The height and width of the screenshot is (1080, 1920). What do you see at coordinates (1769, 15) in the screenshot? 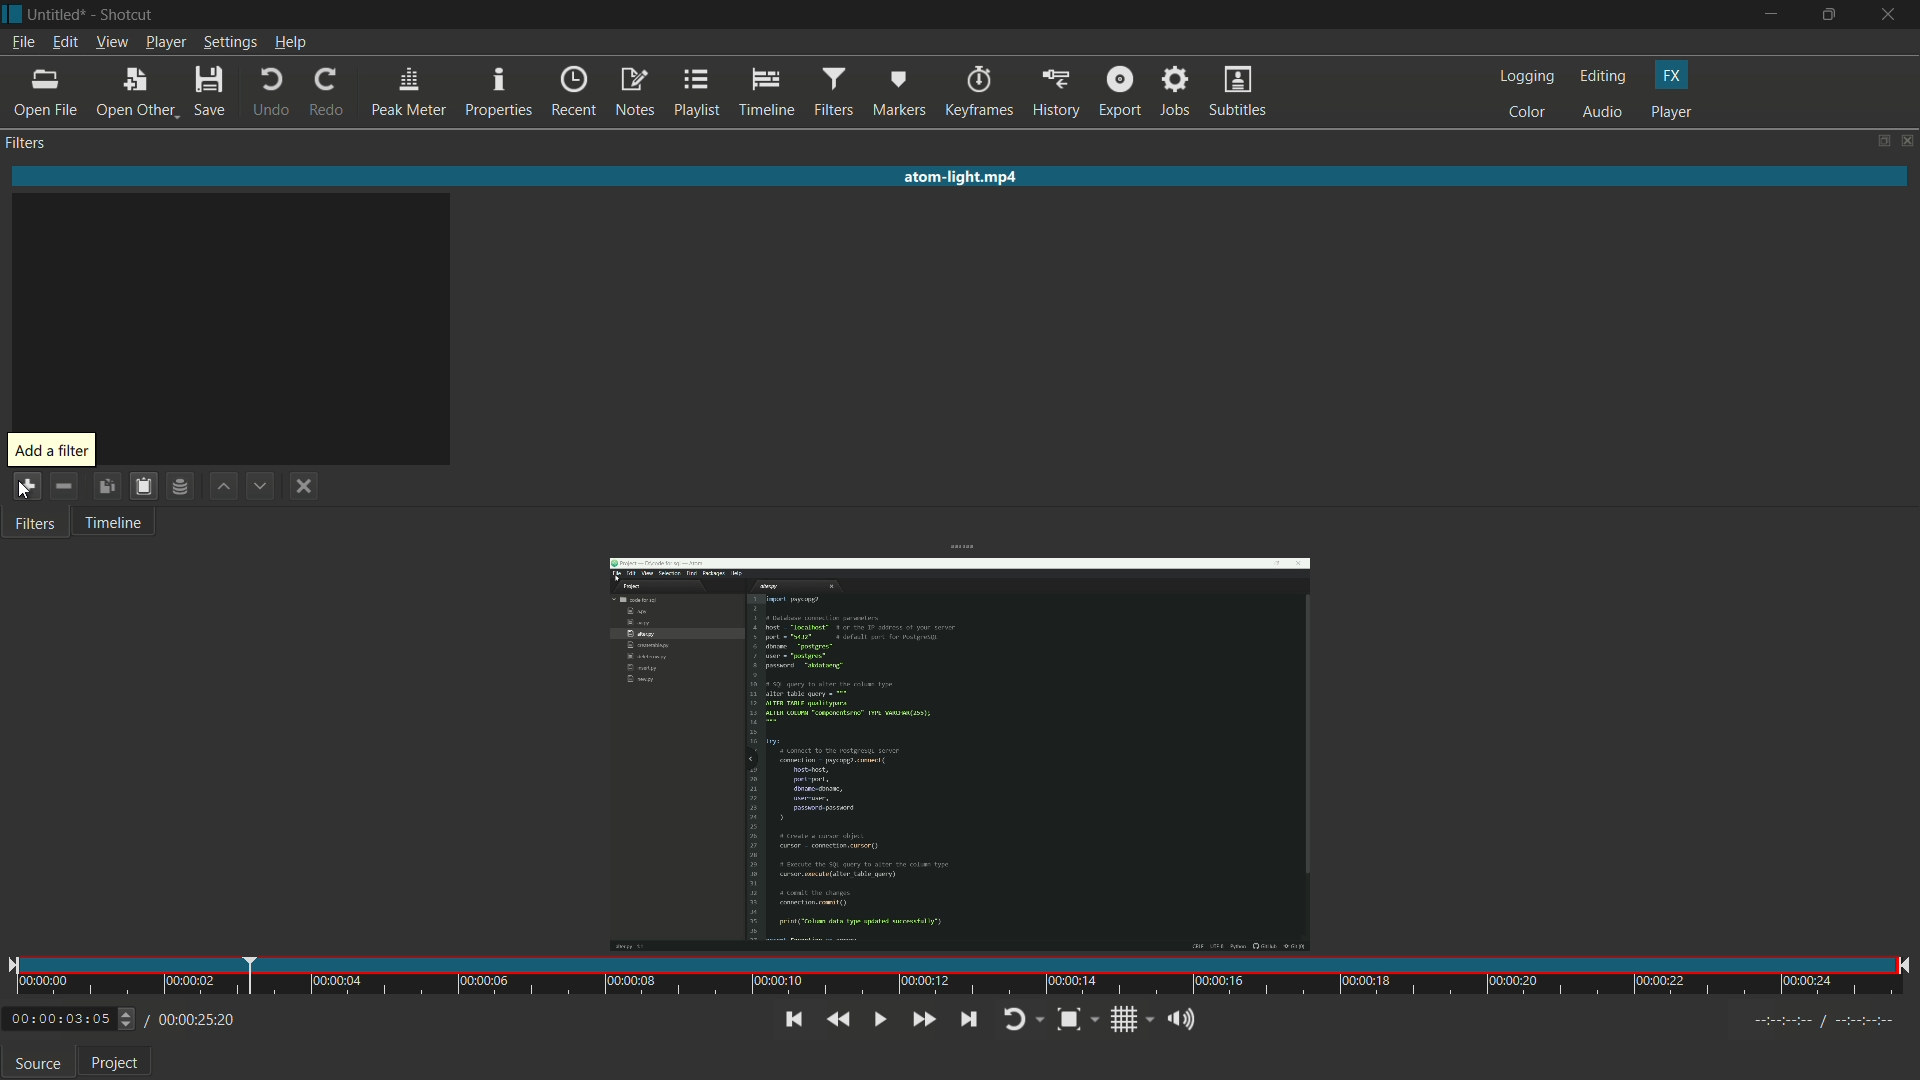
I see `minimize` at bounding box center [1769, 15].